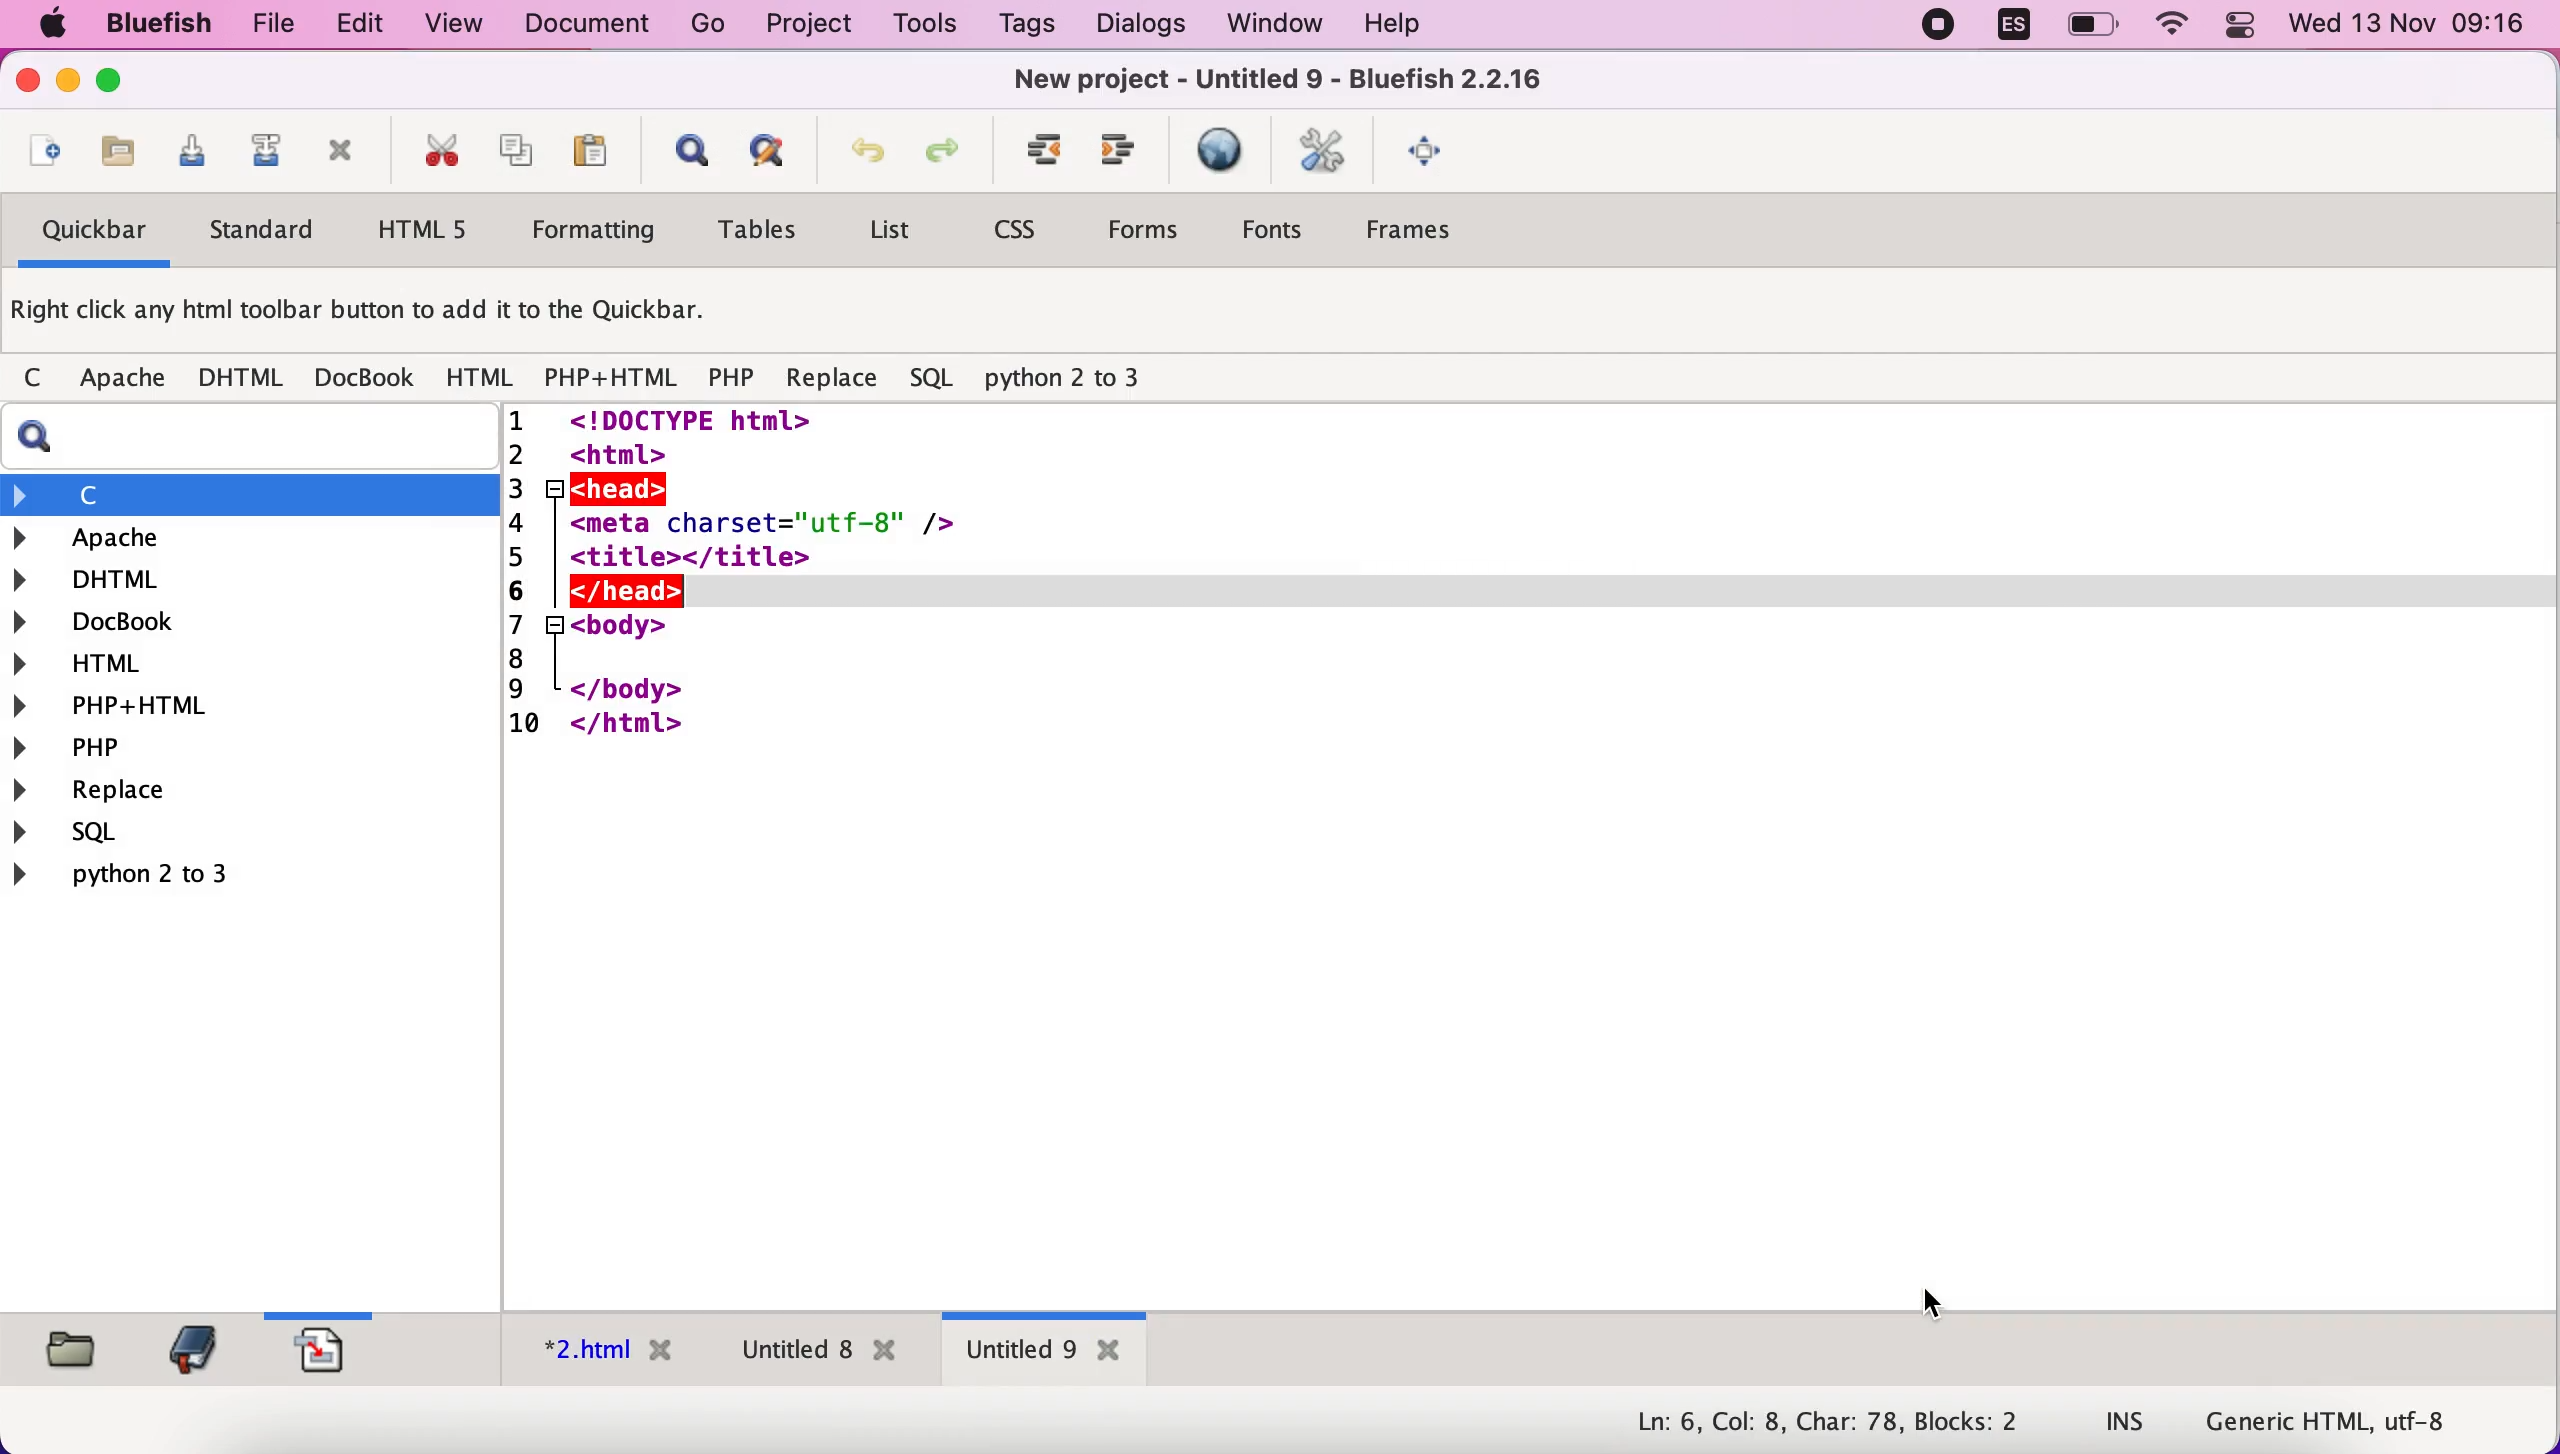 Image resolution: width=2560 pixels, height=1454 pixels. What do you see at coordinates (858, 160) in the screenshot?
I see `undo` at bounding box center [858, 160].